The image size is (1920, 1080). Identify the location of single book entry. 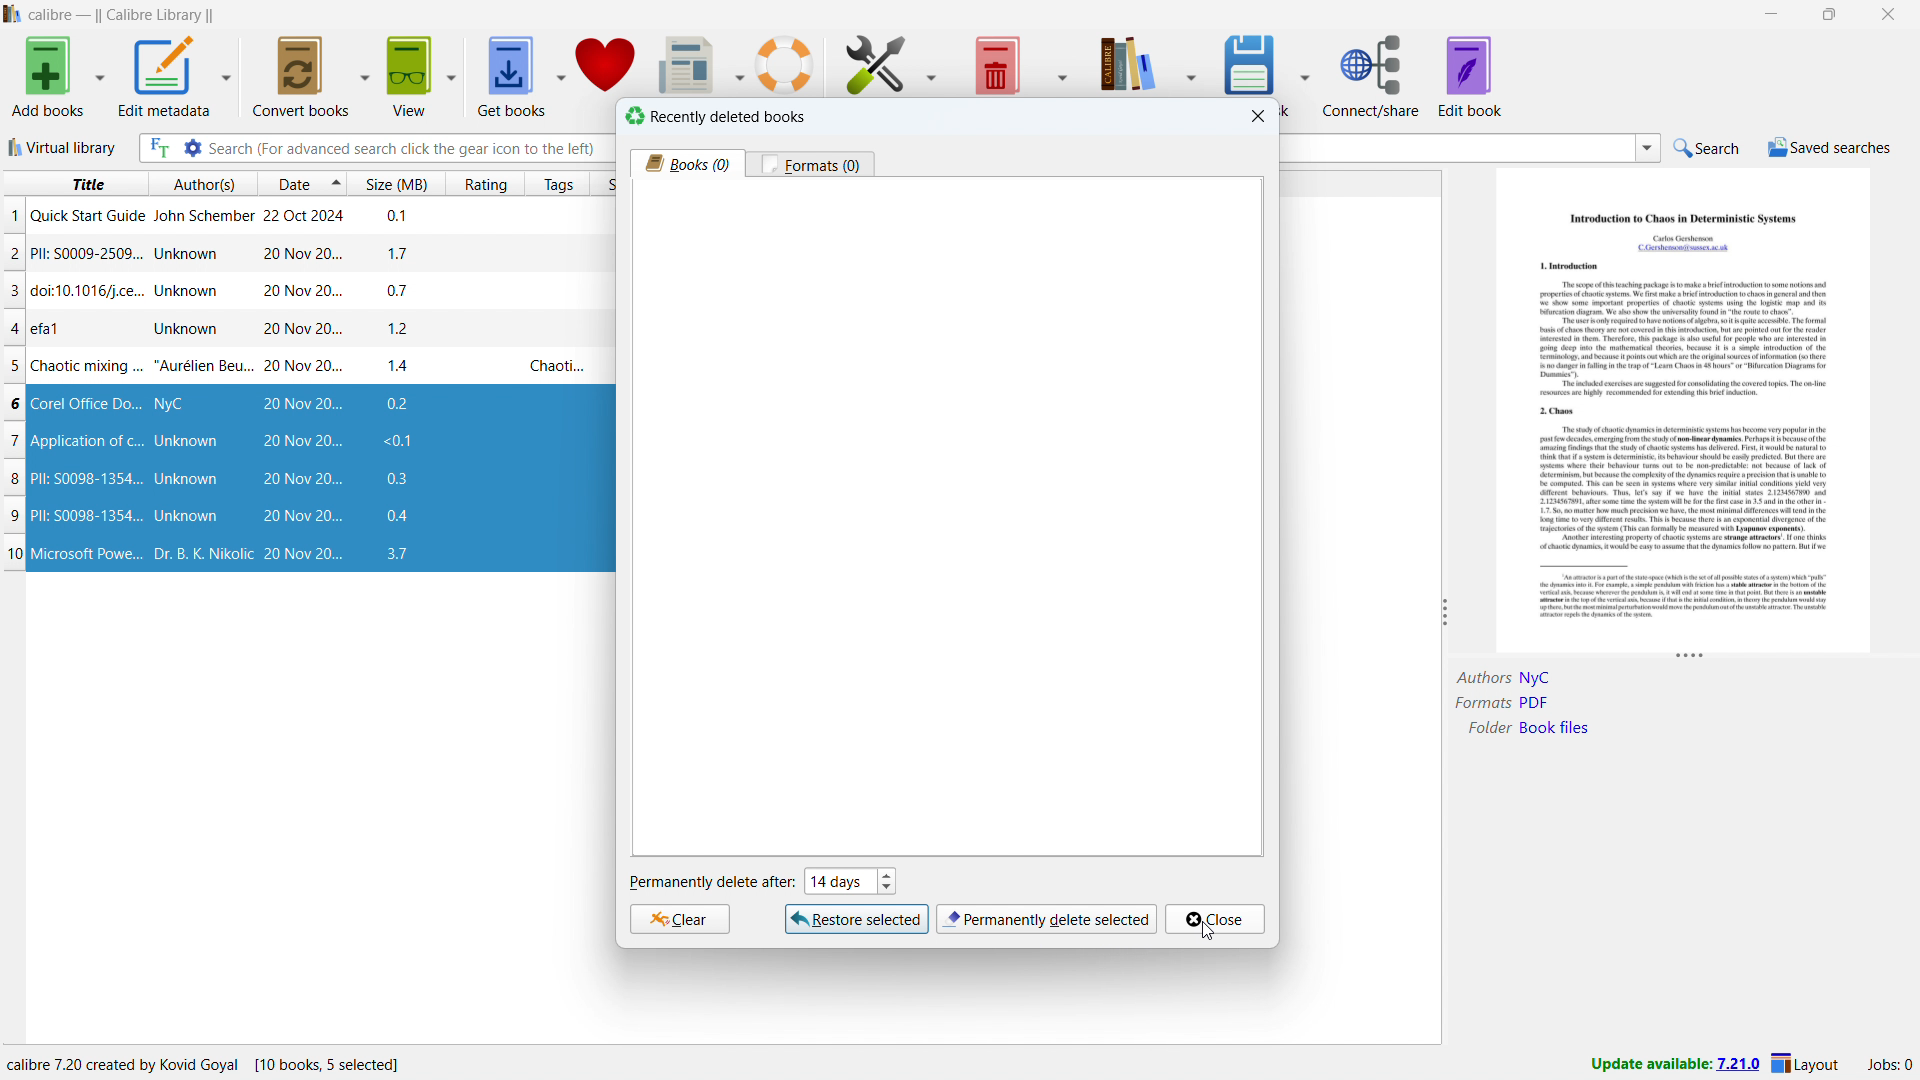
(299, 291).